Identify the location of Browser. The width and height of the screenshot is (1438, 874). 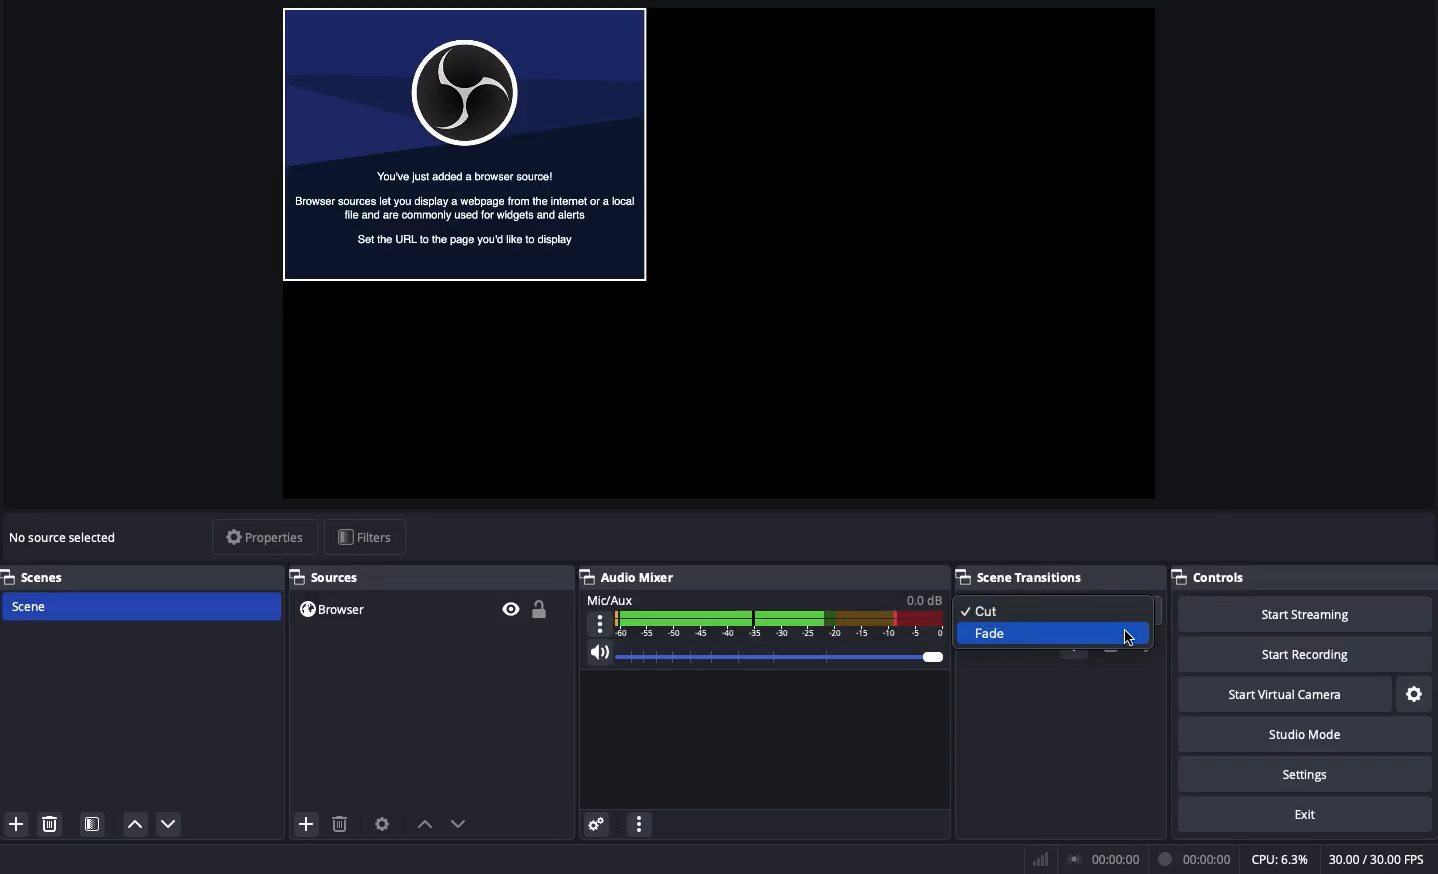
(336, 610).